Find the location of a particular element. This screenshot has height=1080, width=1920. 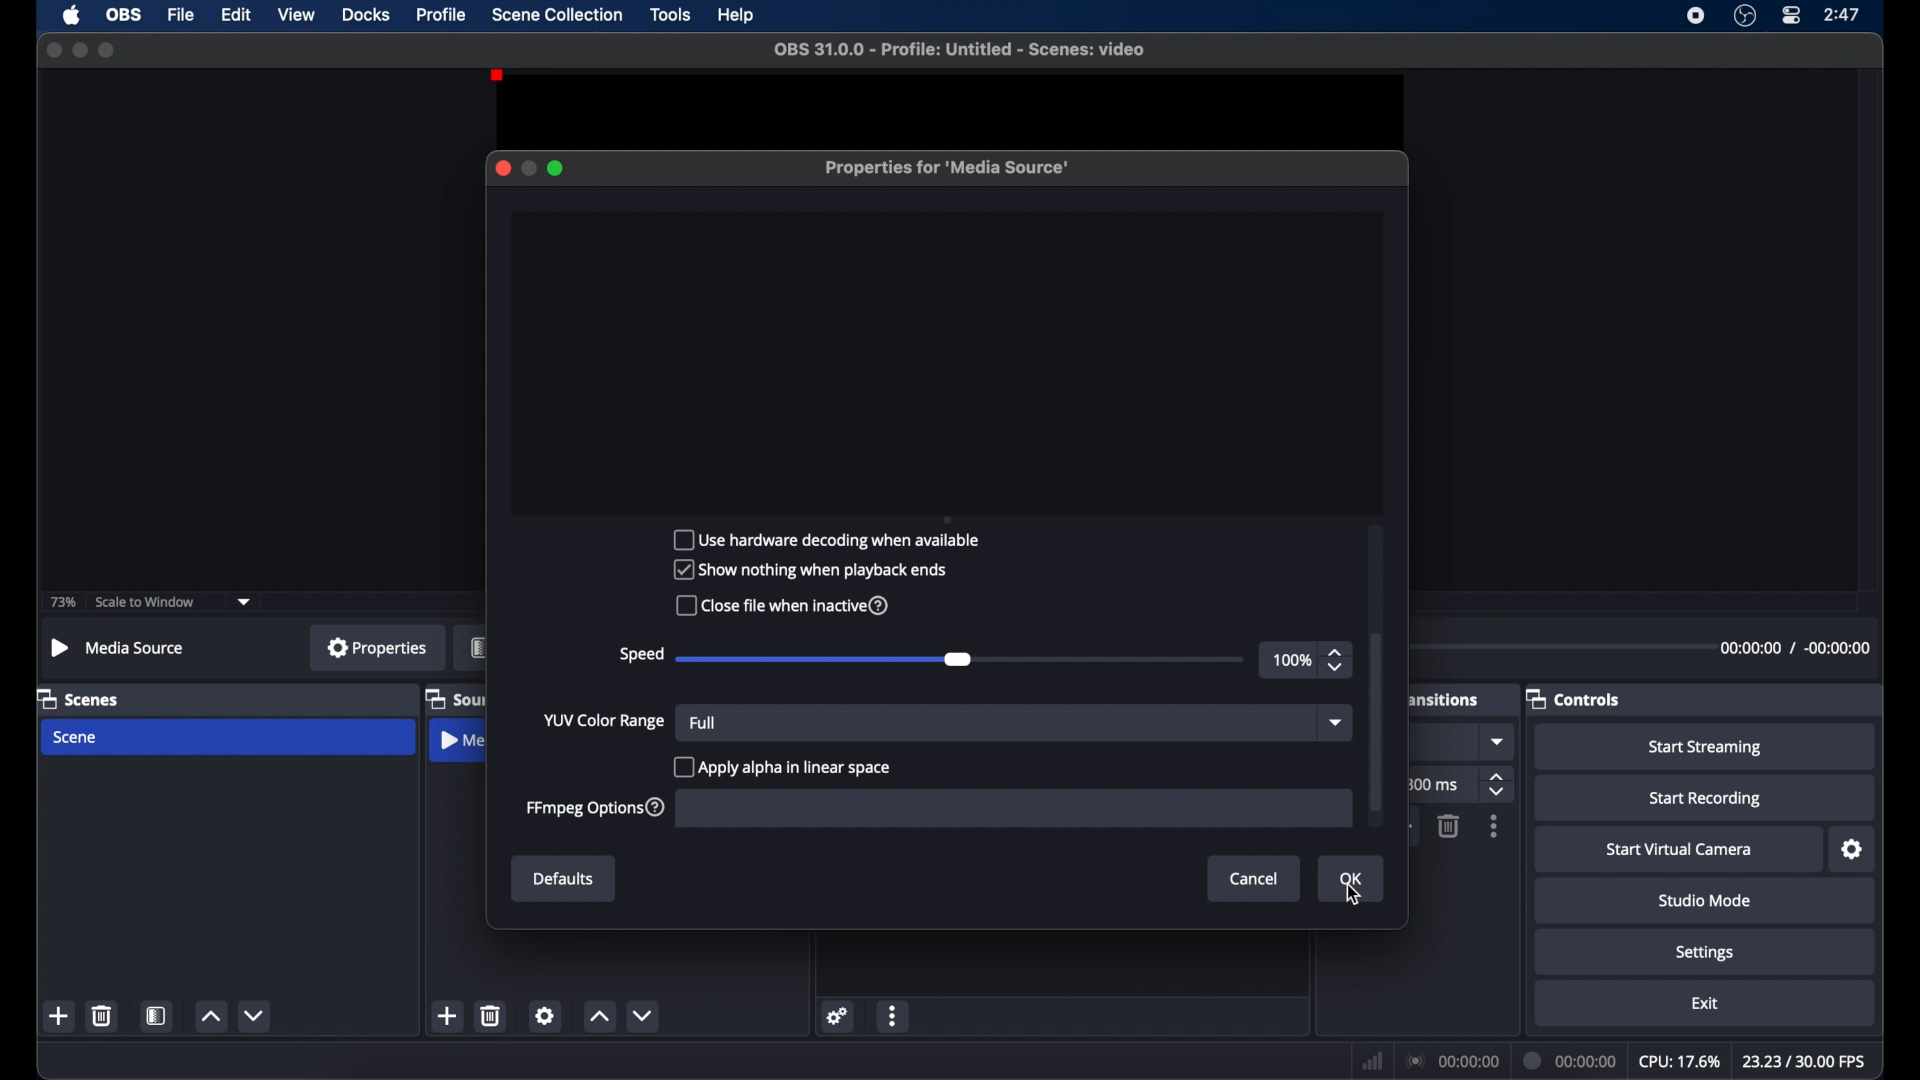

cpu is located at coordinates (1679, 1062).